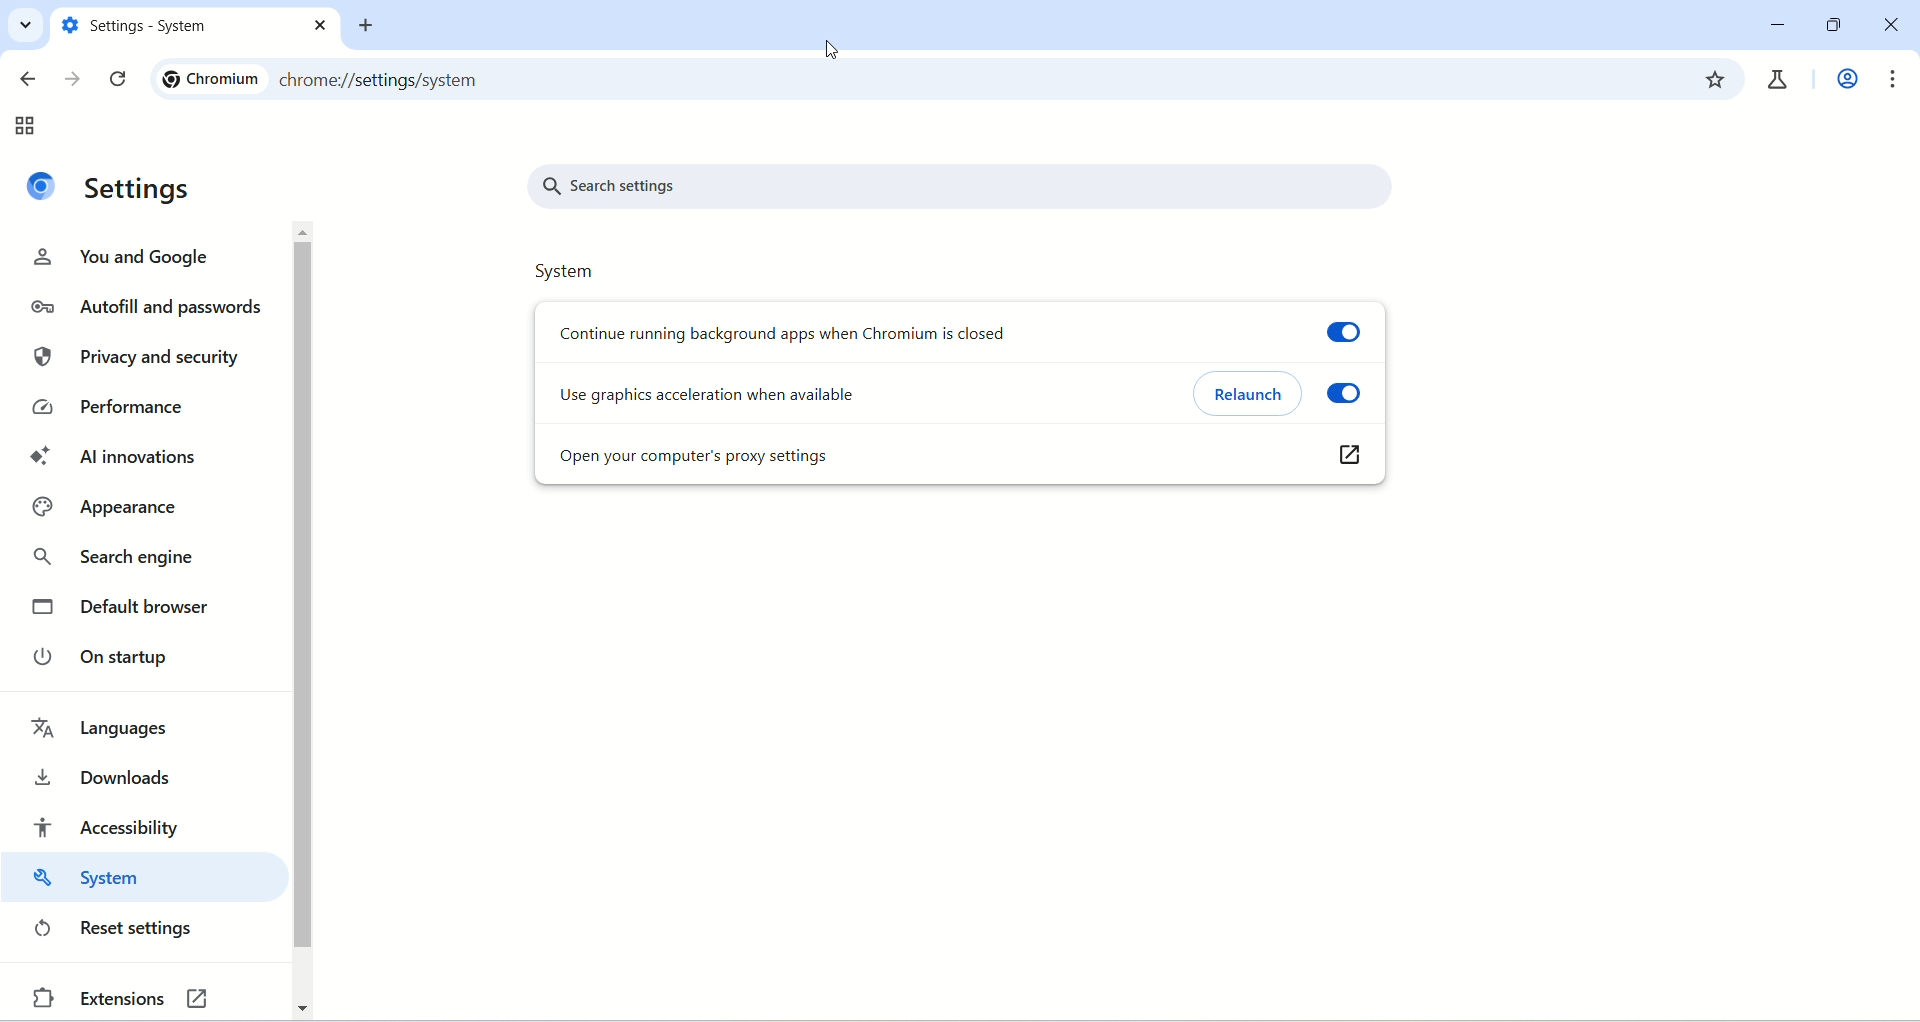  What do you see at coordinates (177, 26) in the screenshot?
I see `setting - system` at bounding box center [177, 26].